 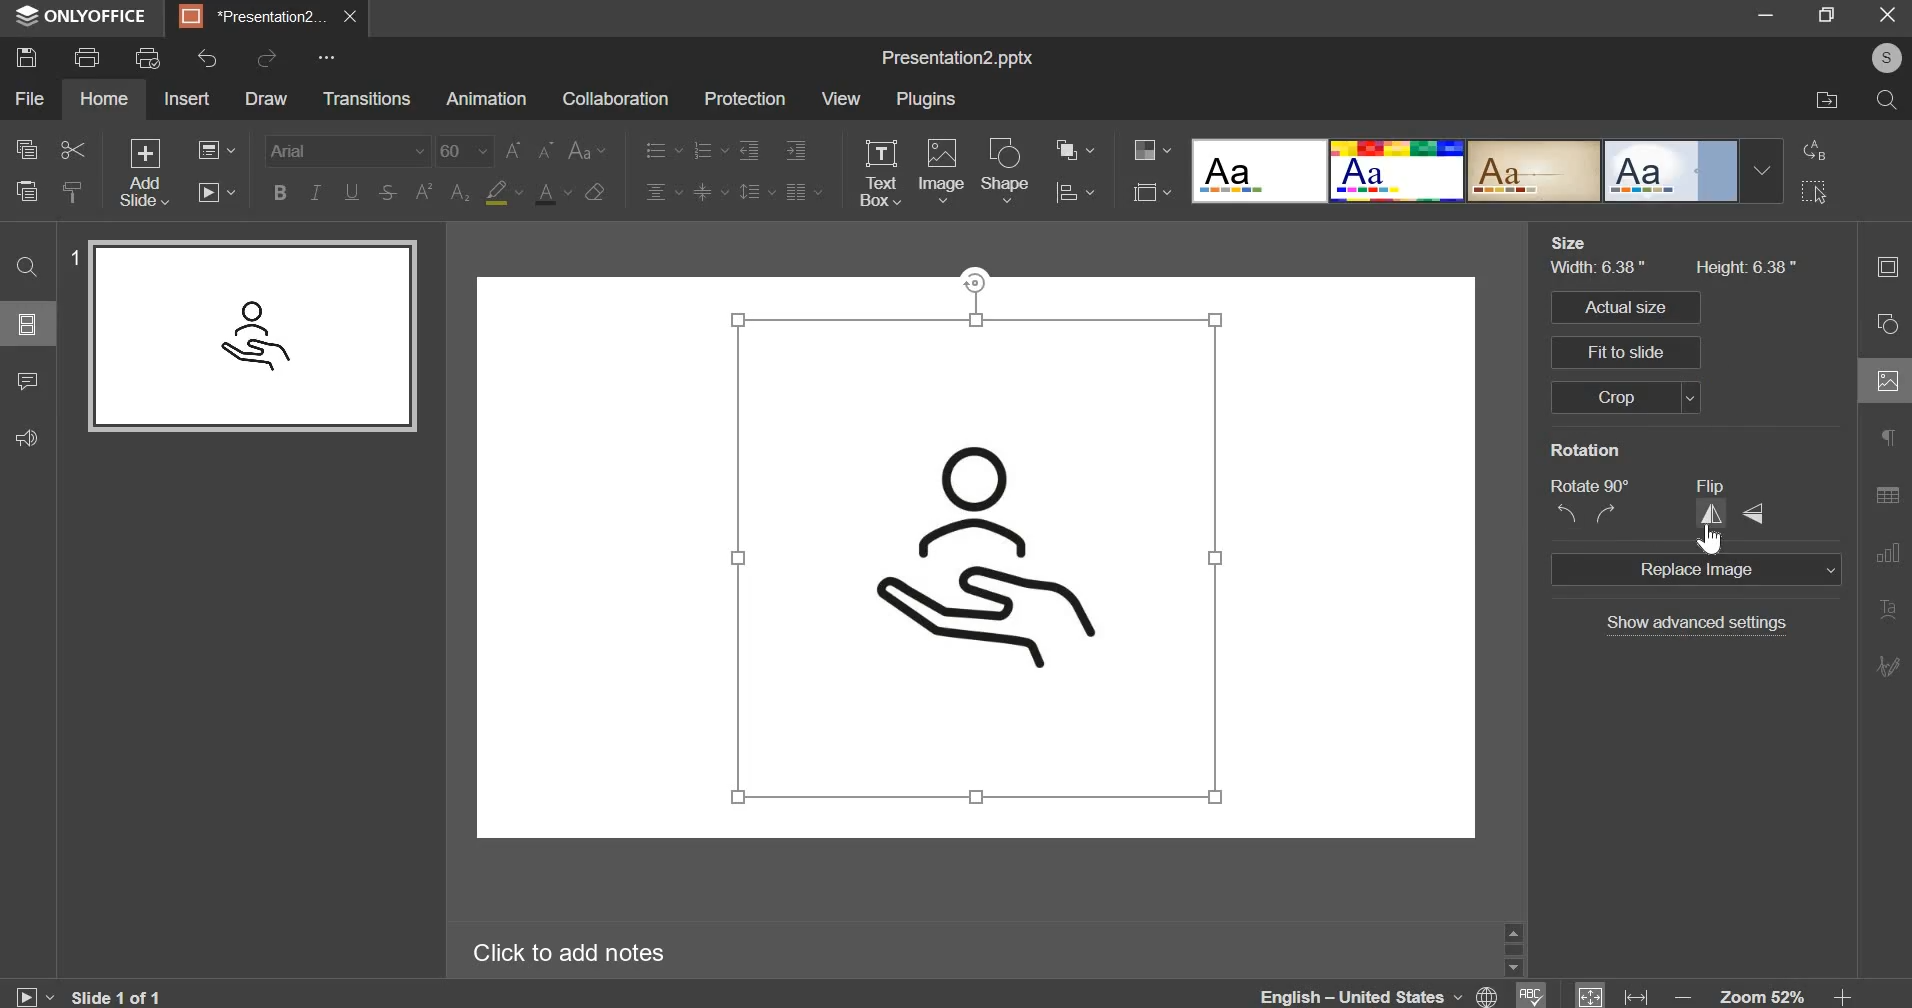 I want to click on change case, so click(x=586, y=150).